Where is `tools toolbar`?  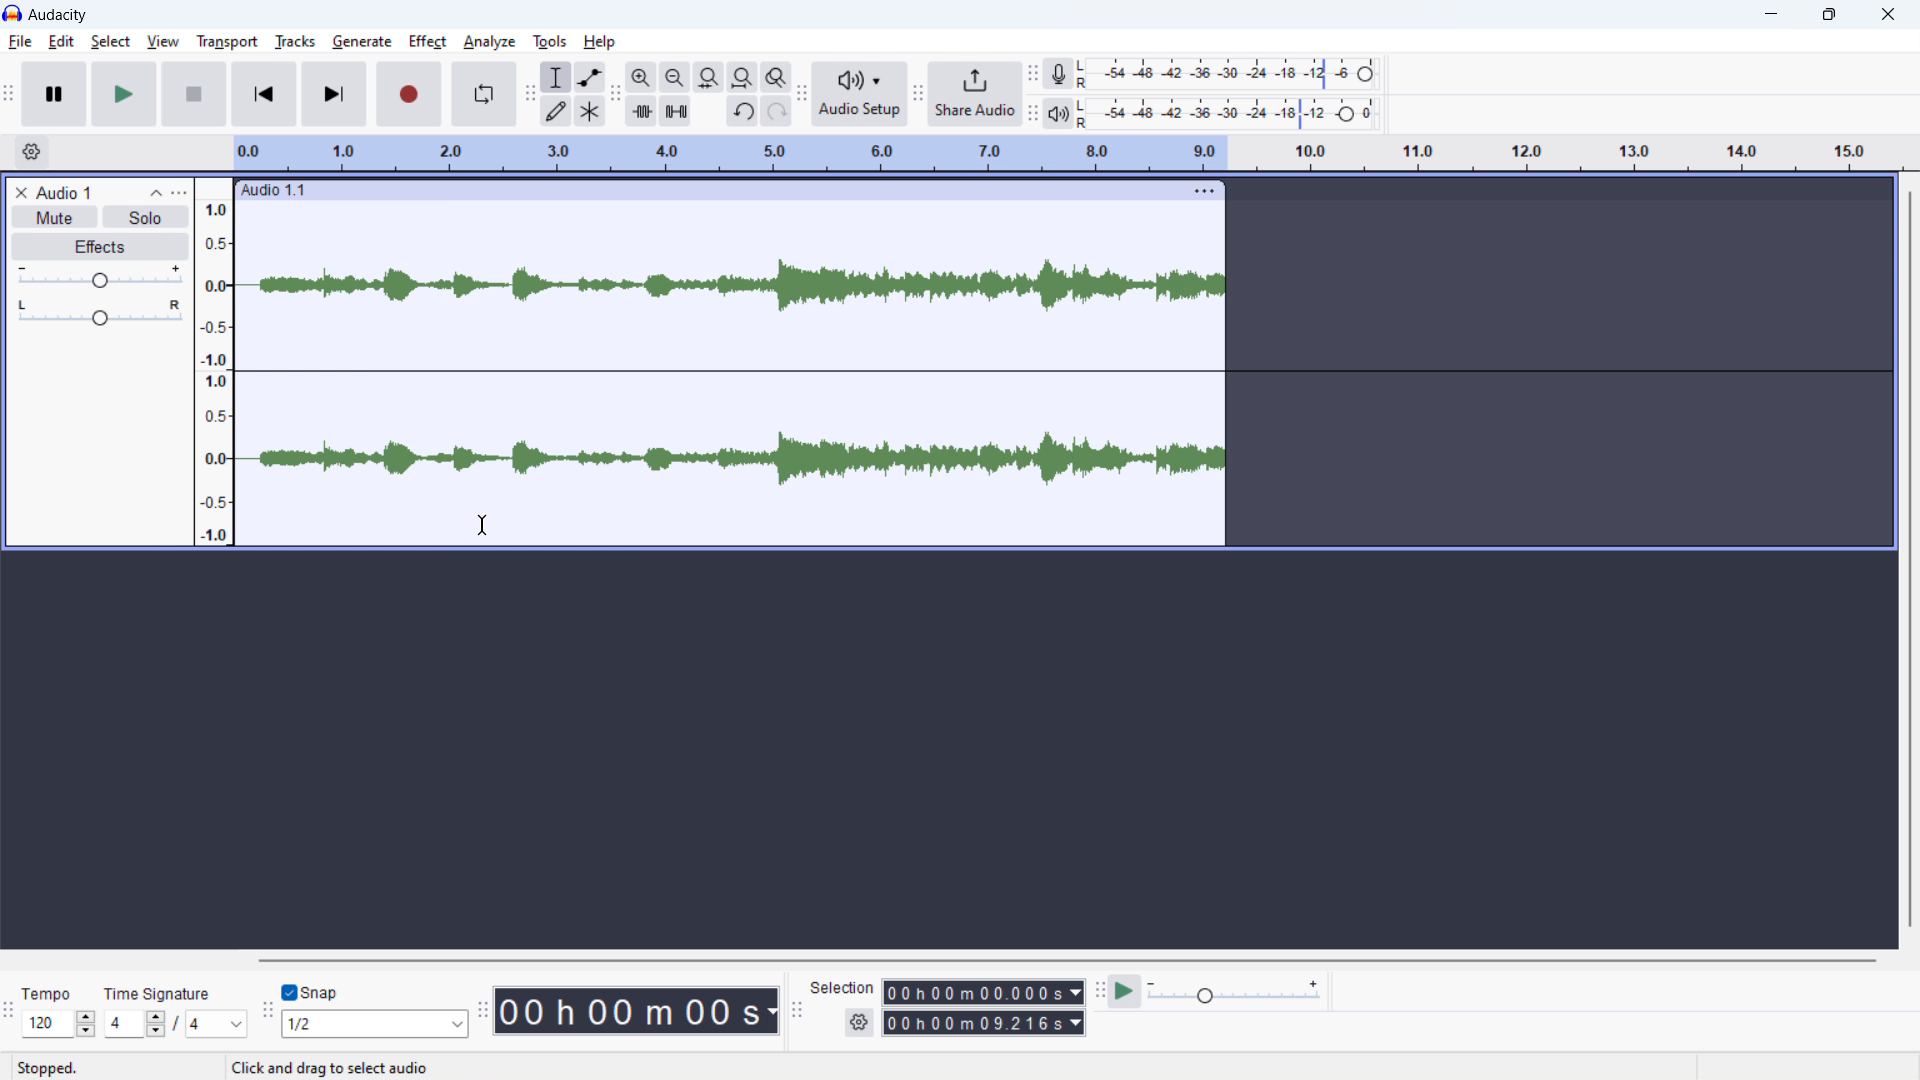 tools toolbar is located at coordinates (530, 94).